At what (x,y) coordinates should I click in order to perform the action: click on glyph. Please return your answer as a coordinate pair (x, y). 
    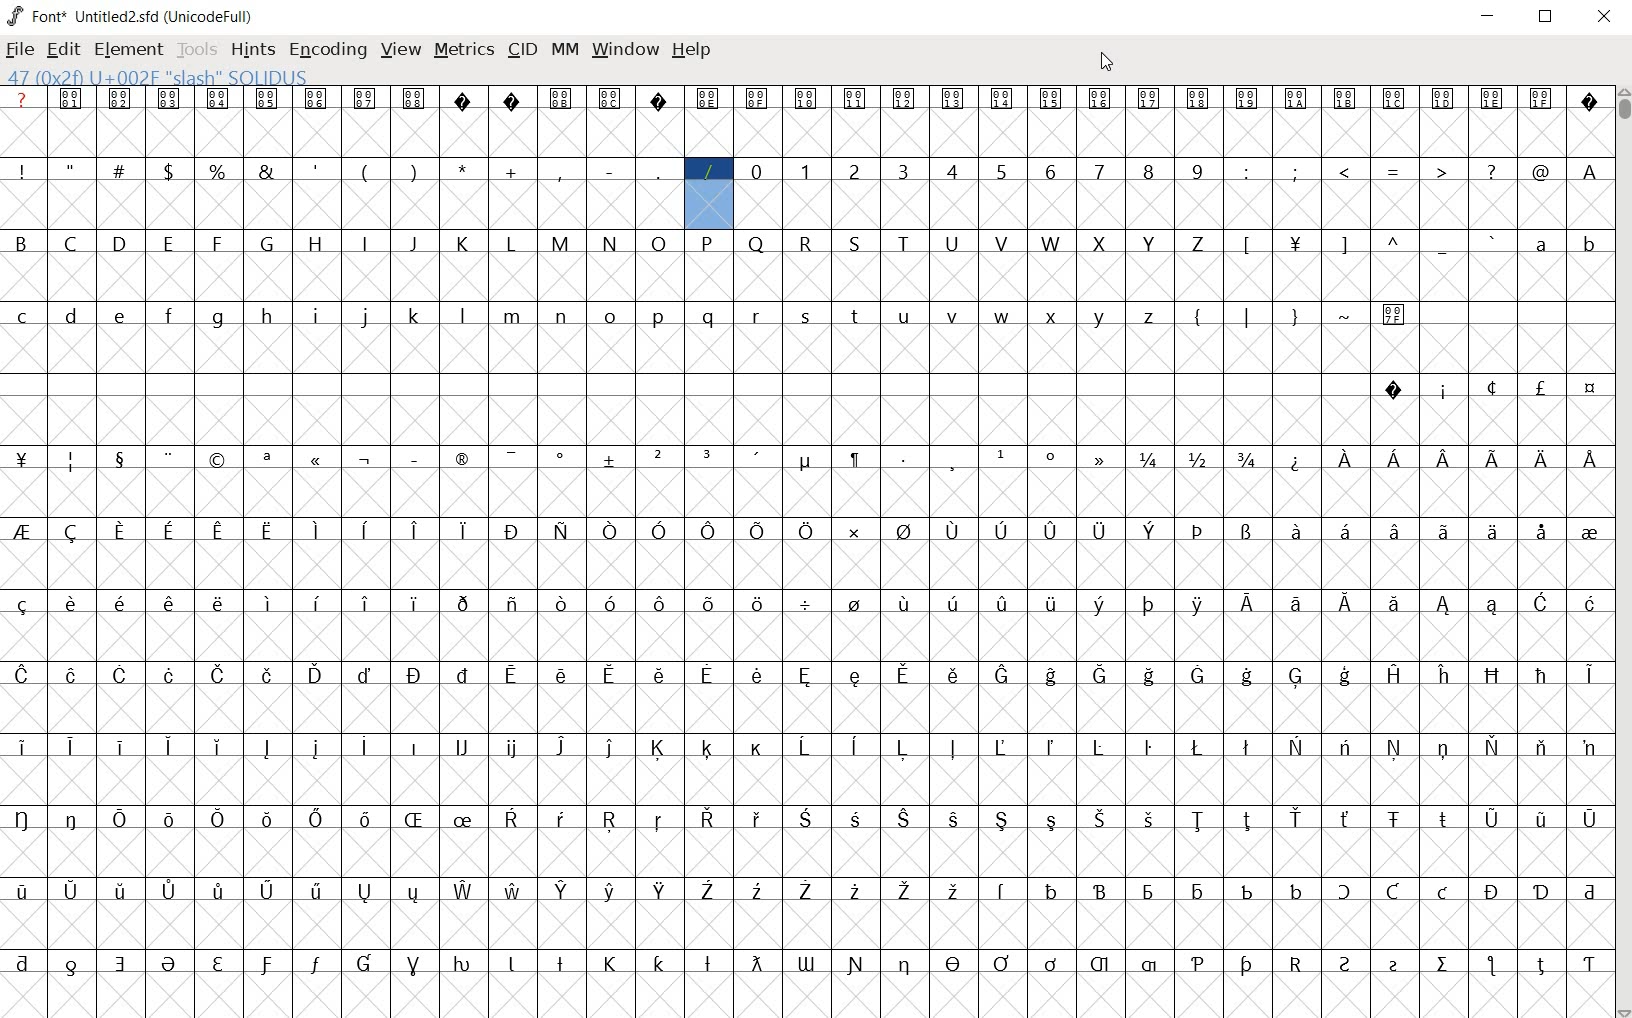
    Looking at the image, I should click on (659, 963).